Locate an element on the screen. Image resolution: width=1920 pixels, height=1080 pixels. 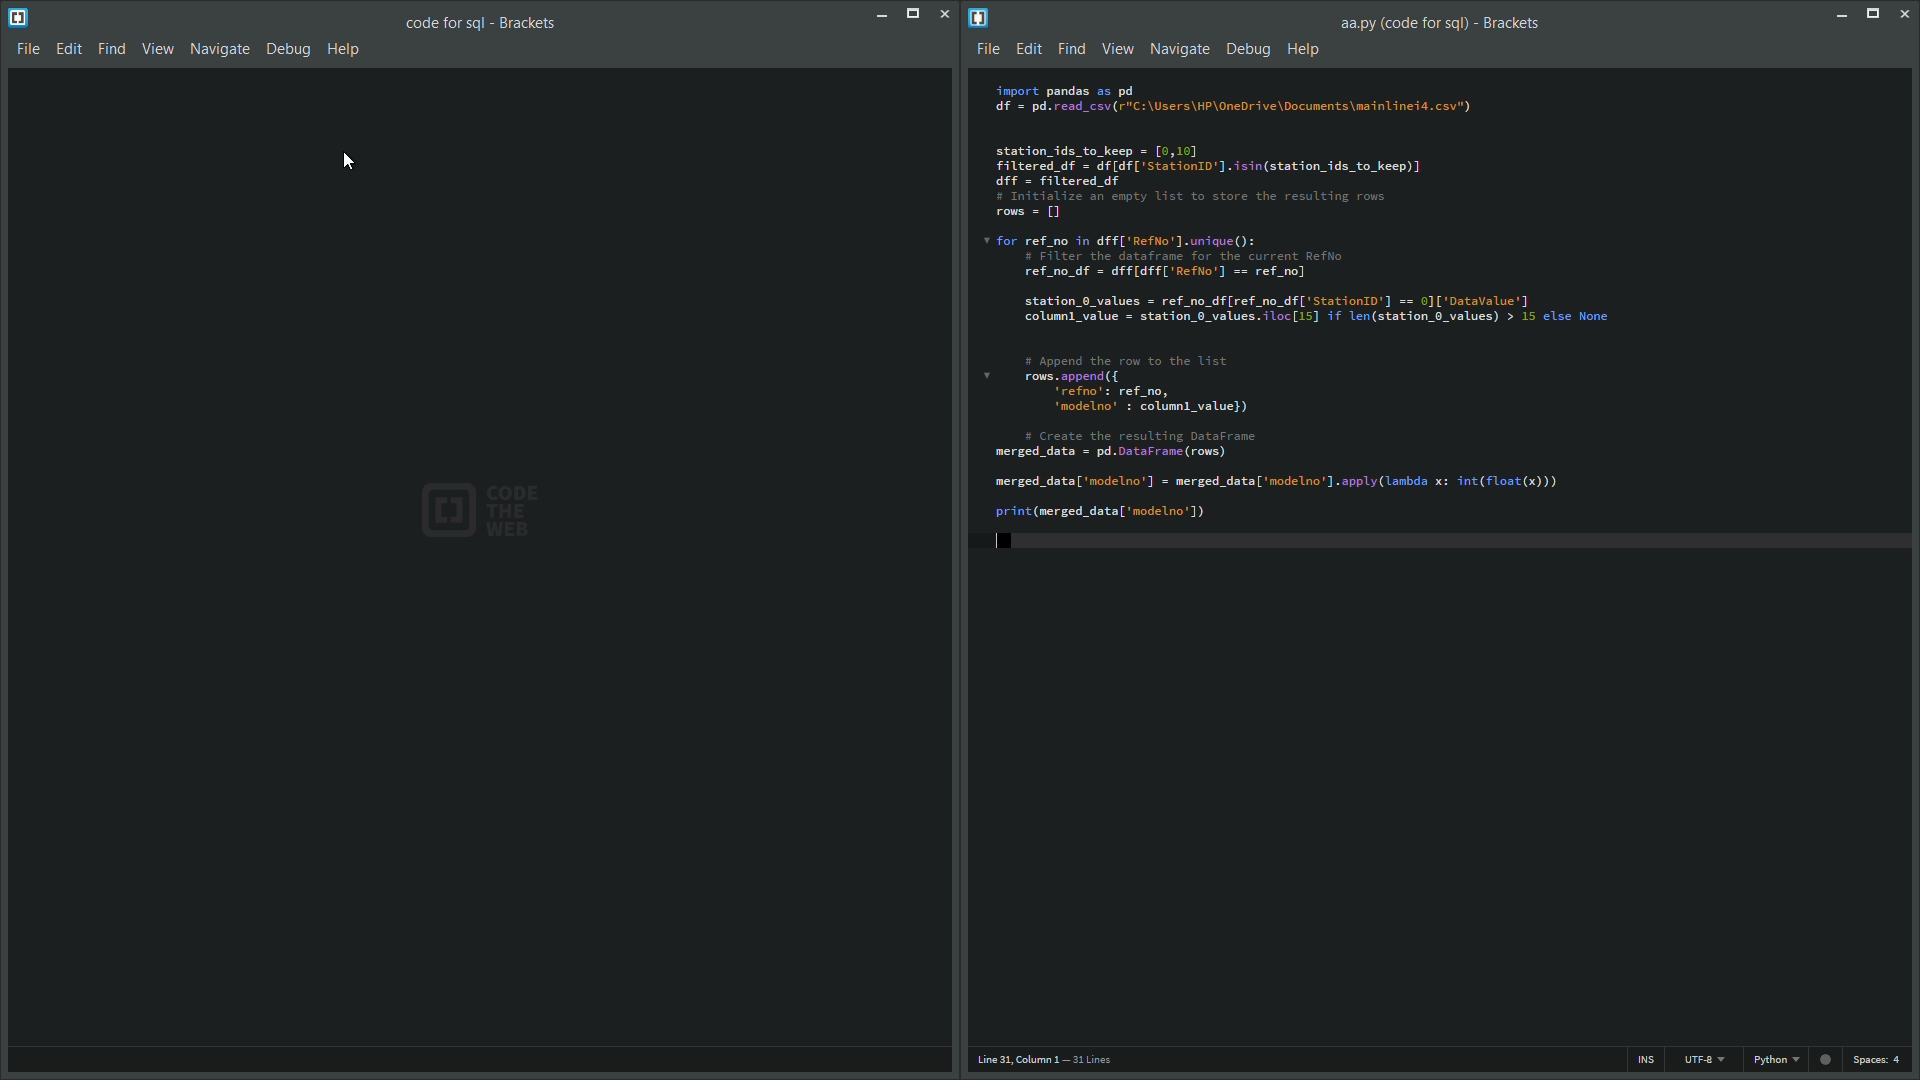
bracket window is located at coordinates (477, 571).